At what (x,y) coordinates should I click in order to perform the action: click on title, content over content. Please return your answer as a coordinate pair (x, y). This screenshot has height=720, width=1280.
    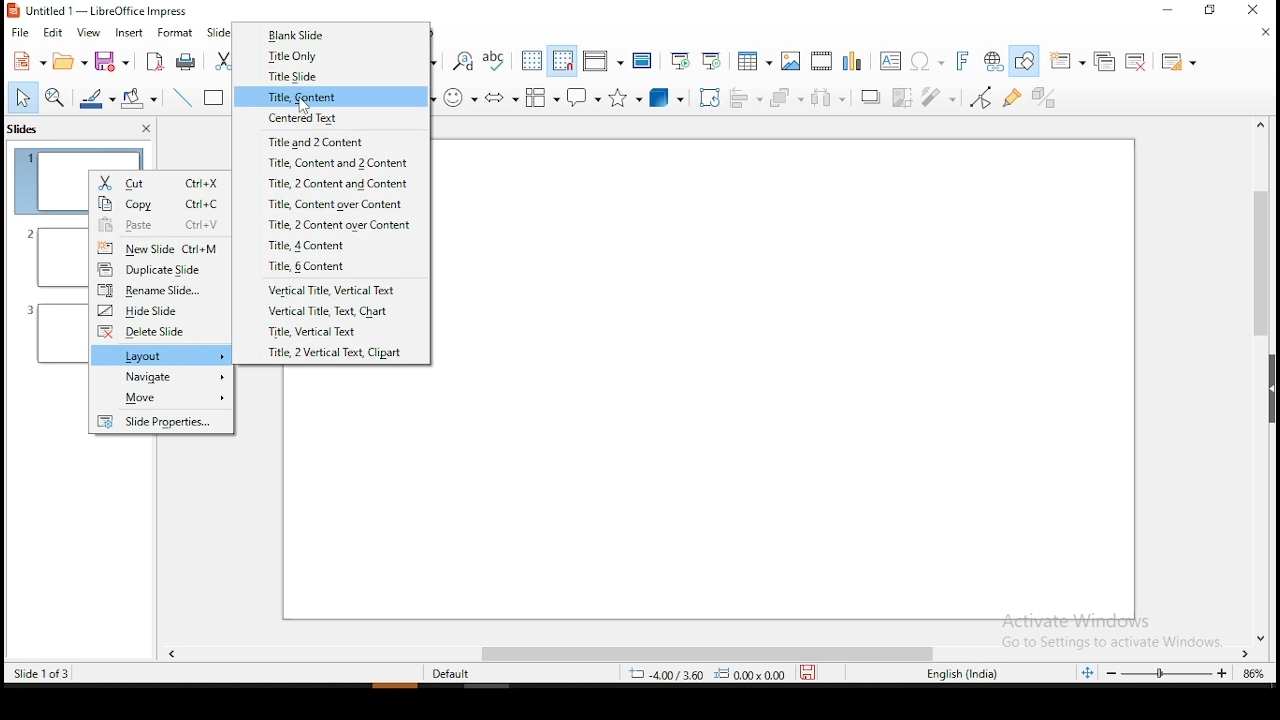
    Looking at the image, I should click on (331, 202).